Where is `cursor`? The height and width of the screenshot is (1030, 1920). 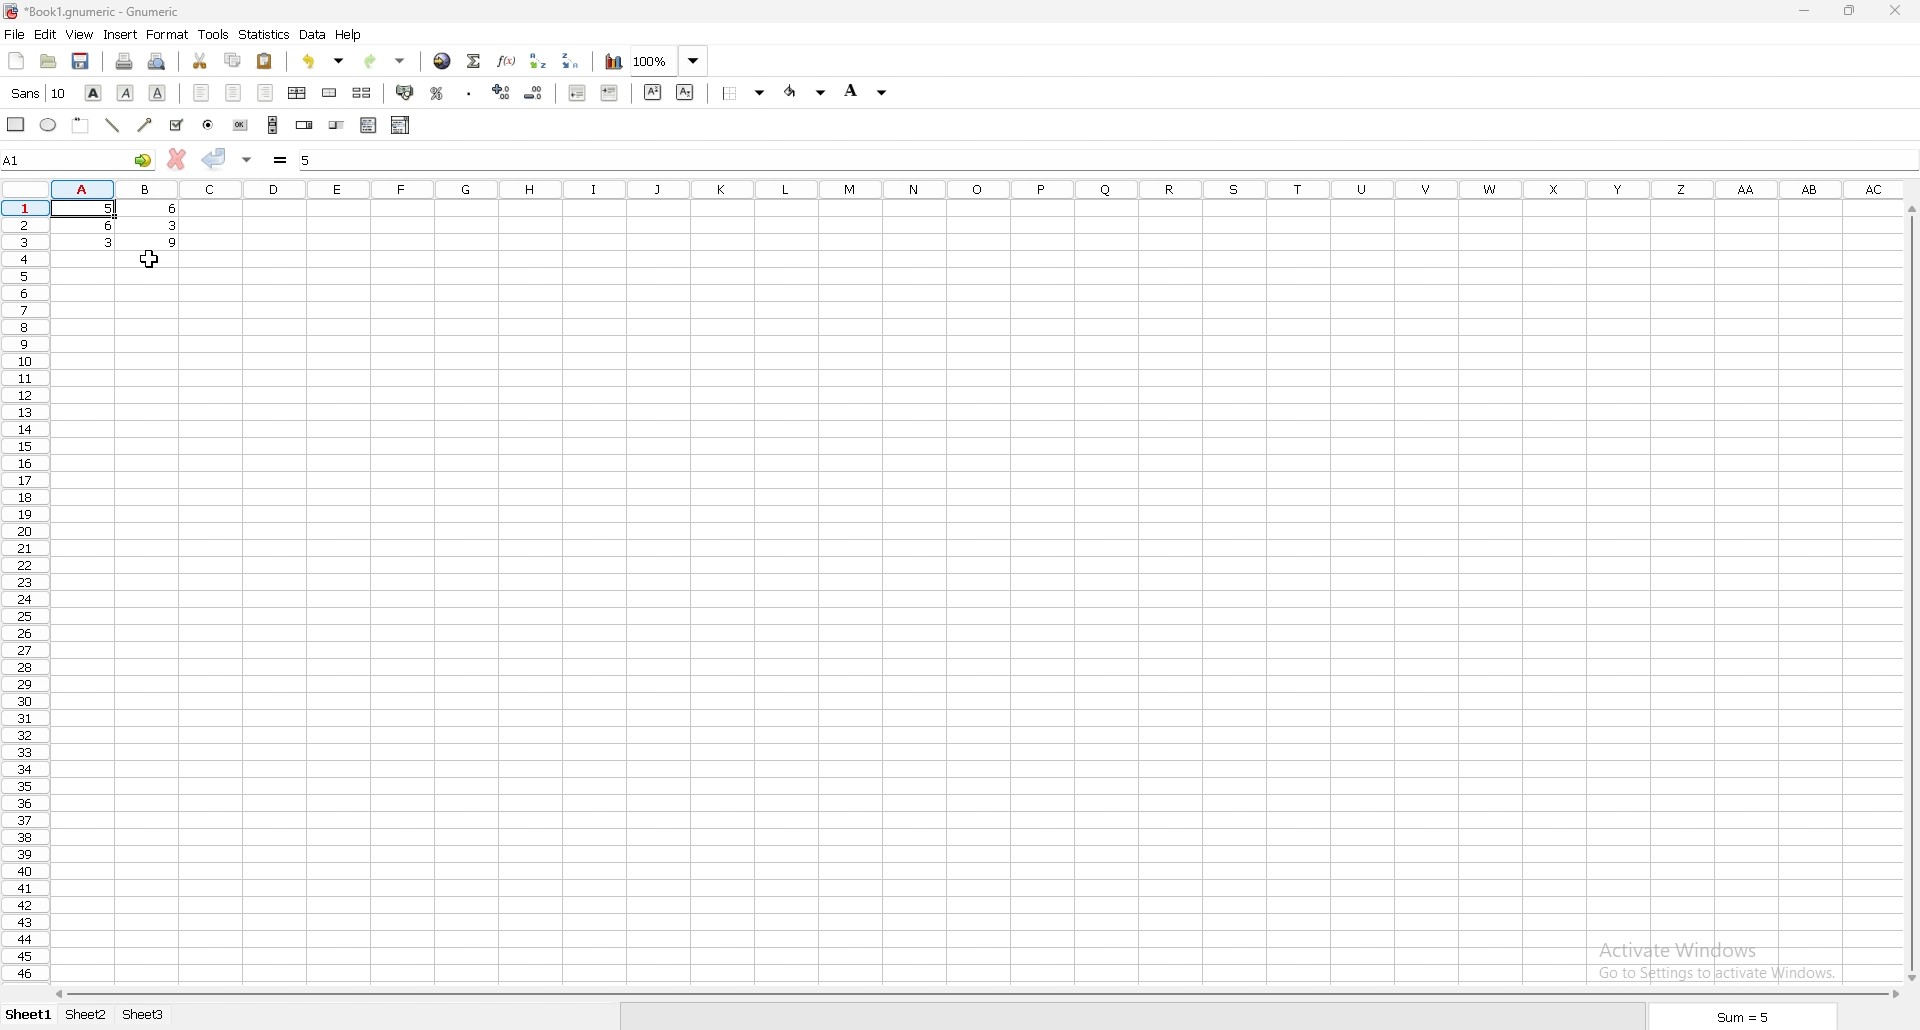 cursor is located at coordinates (150, 261).